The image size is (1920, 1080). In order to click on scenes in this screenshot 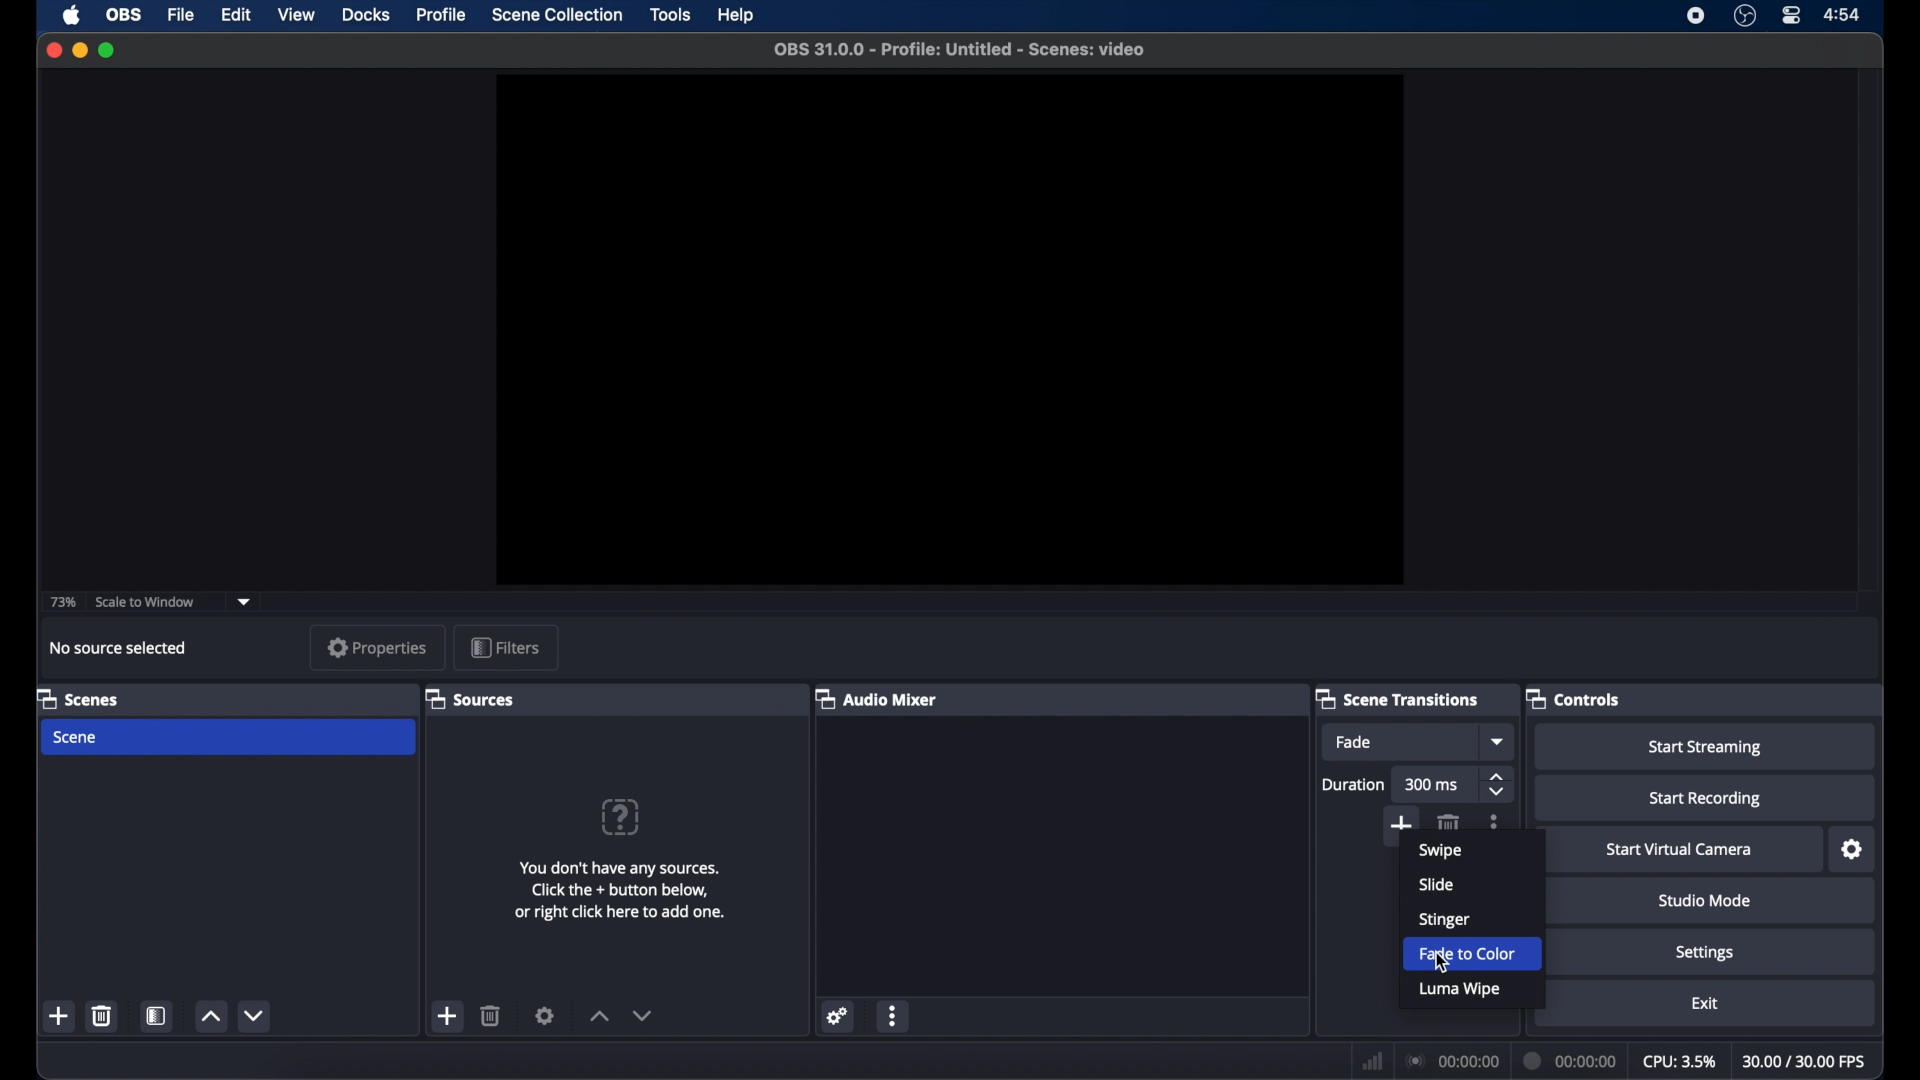, I will do `click(77, 698)`.